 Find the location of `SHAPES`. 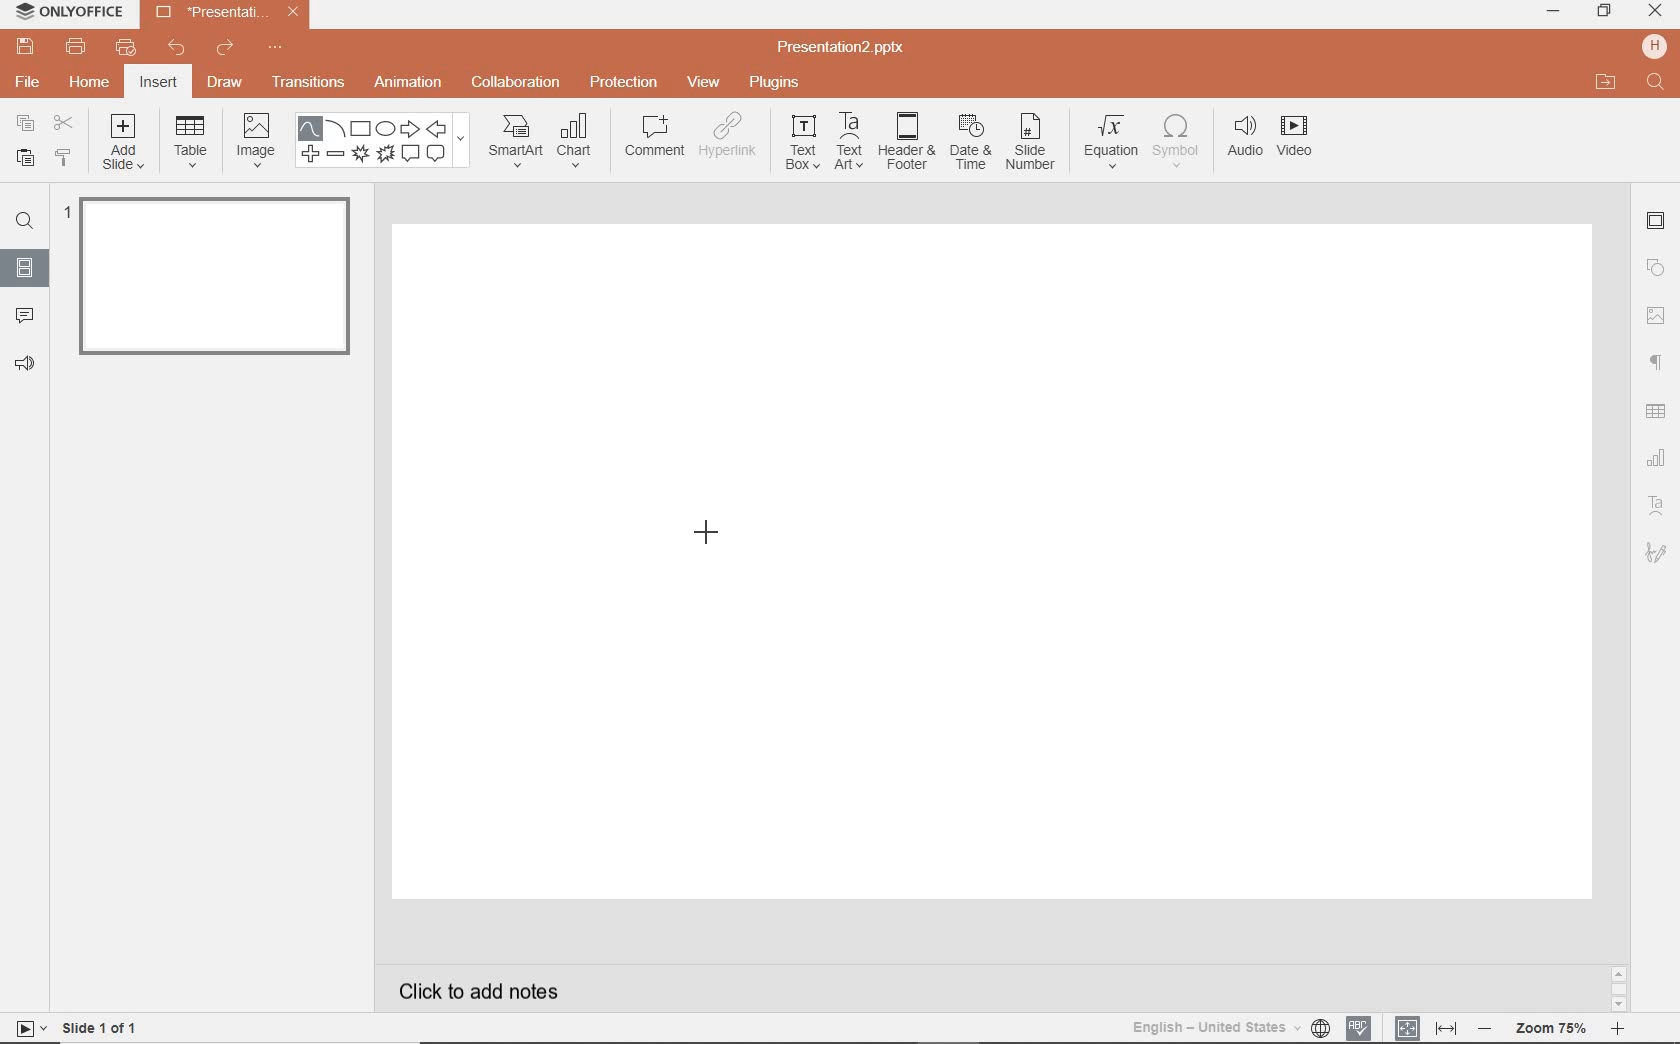

SHAPES is located at coordinates (386, 142).